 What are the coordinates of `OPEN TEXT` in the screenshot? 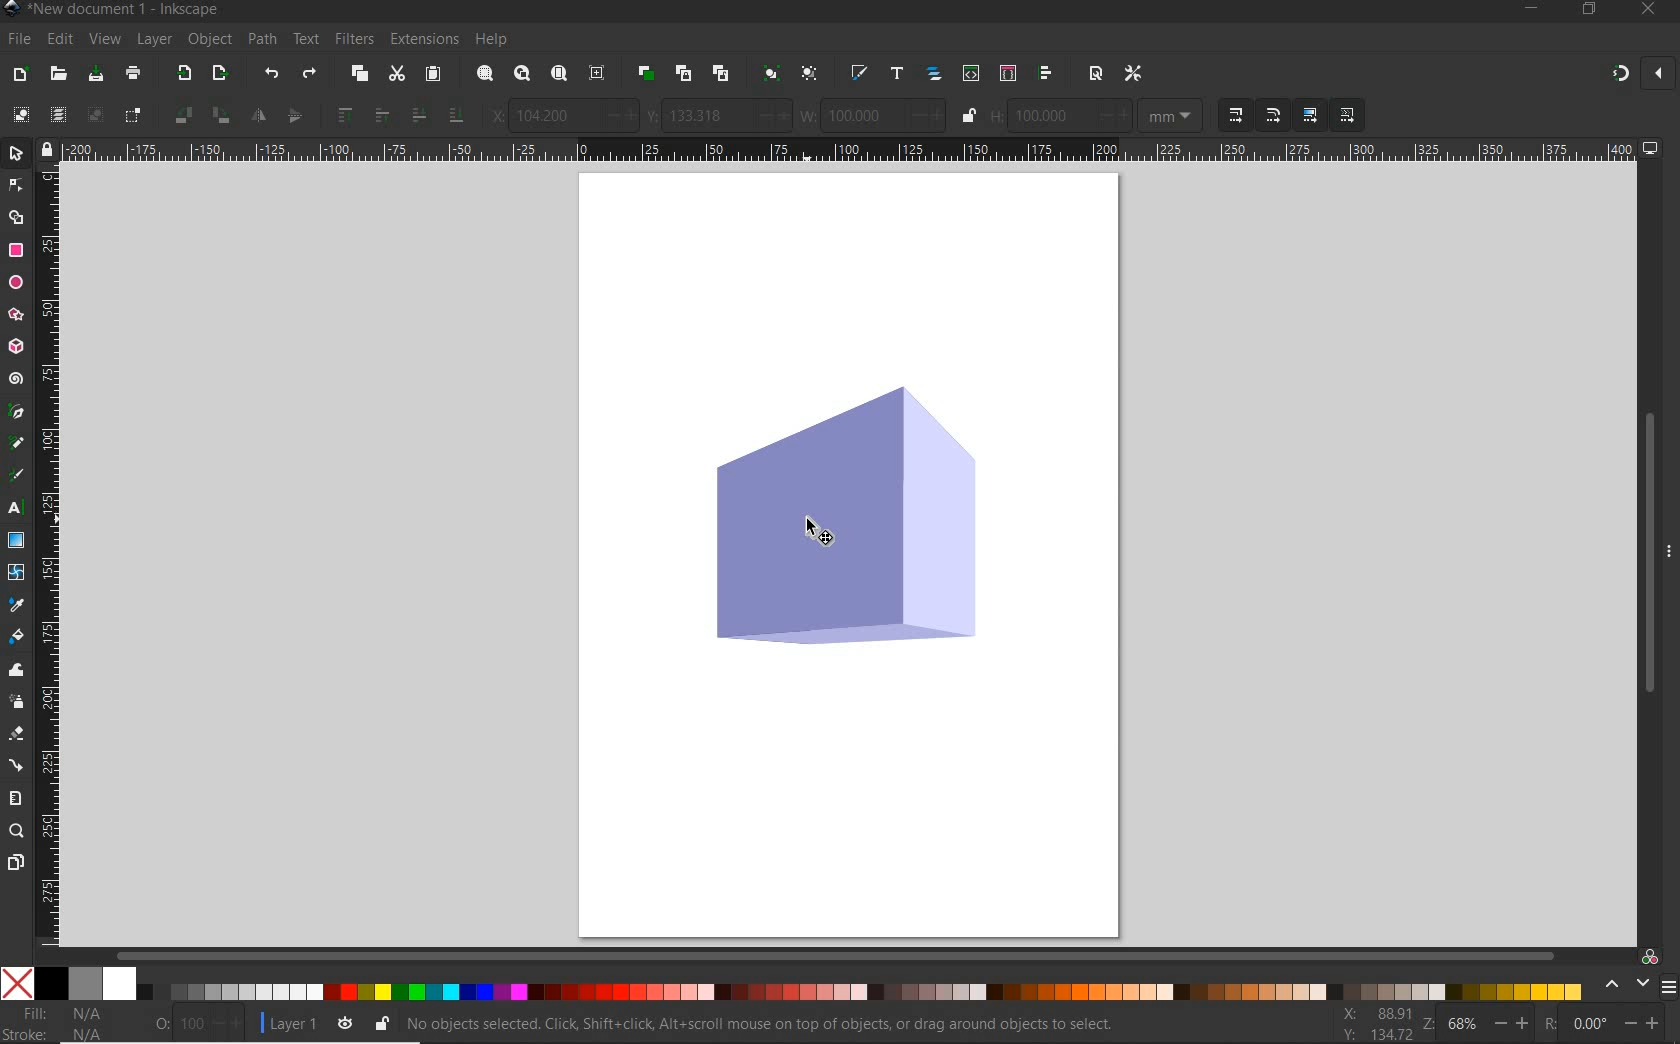 It's located at (895, 75).